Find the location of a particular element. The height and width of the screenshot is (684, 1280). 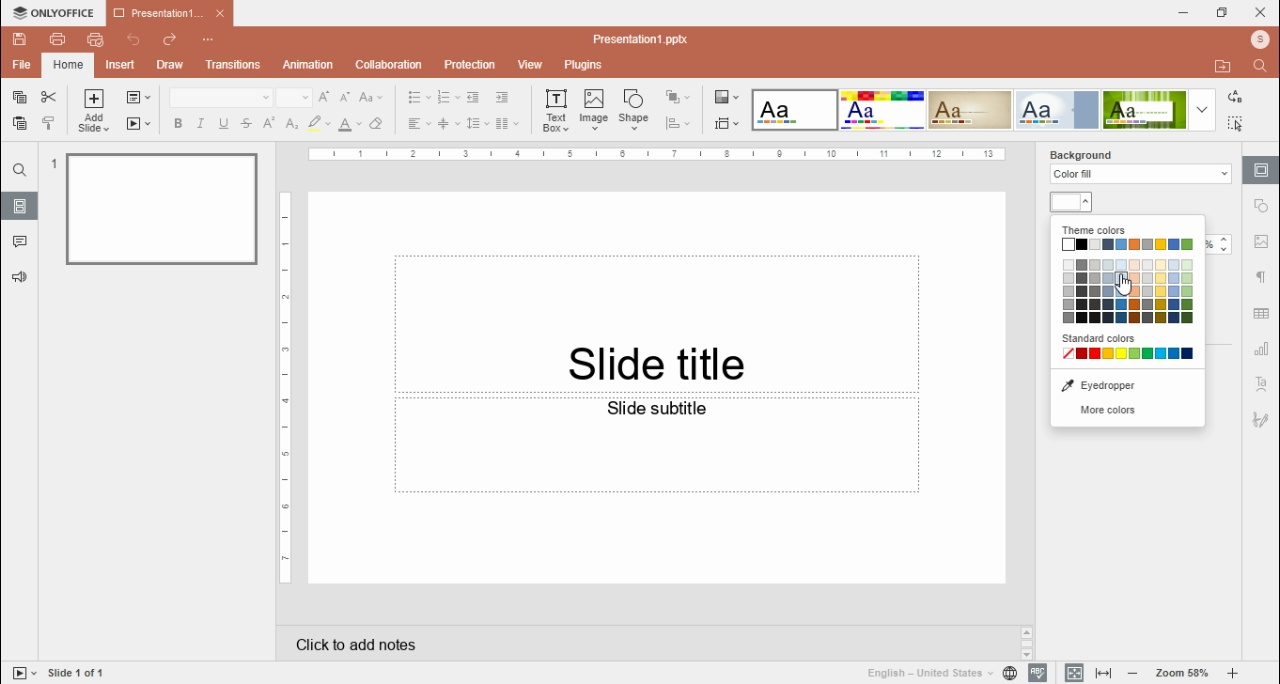

comments is located at coordinates (20, 240).